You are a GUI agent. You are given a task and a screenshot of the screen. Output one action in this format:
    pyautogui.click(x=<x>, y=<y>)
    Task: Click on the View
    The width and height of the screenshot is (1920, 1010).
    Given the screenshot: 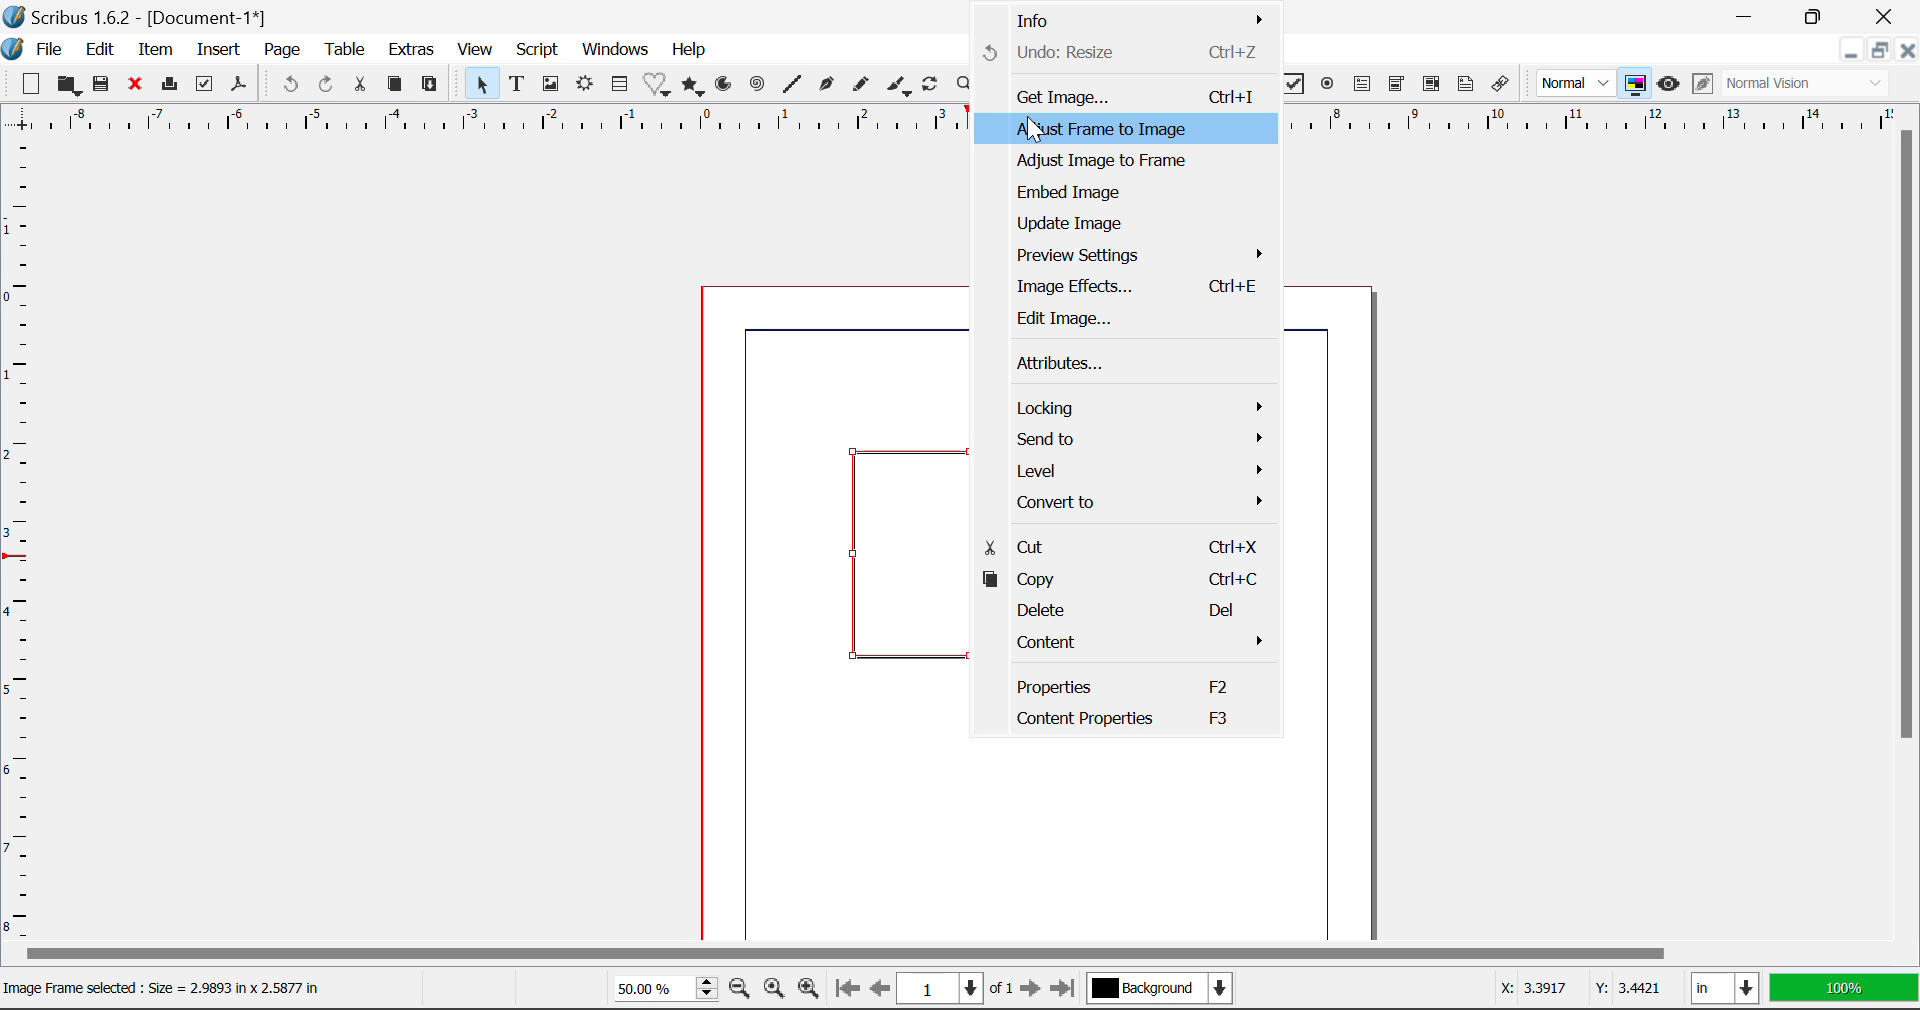 What is the action you would take?
    pyautogui.click(x=474, y=50)
    